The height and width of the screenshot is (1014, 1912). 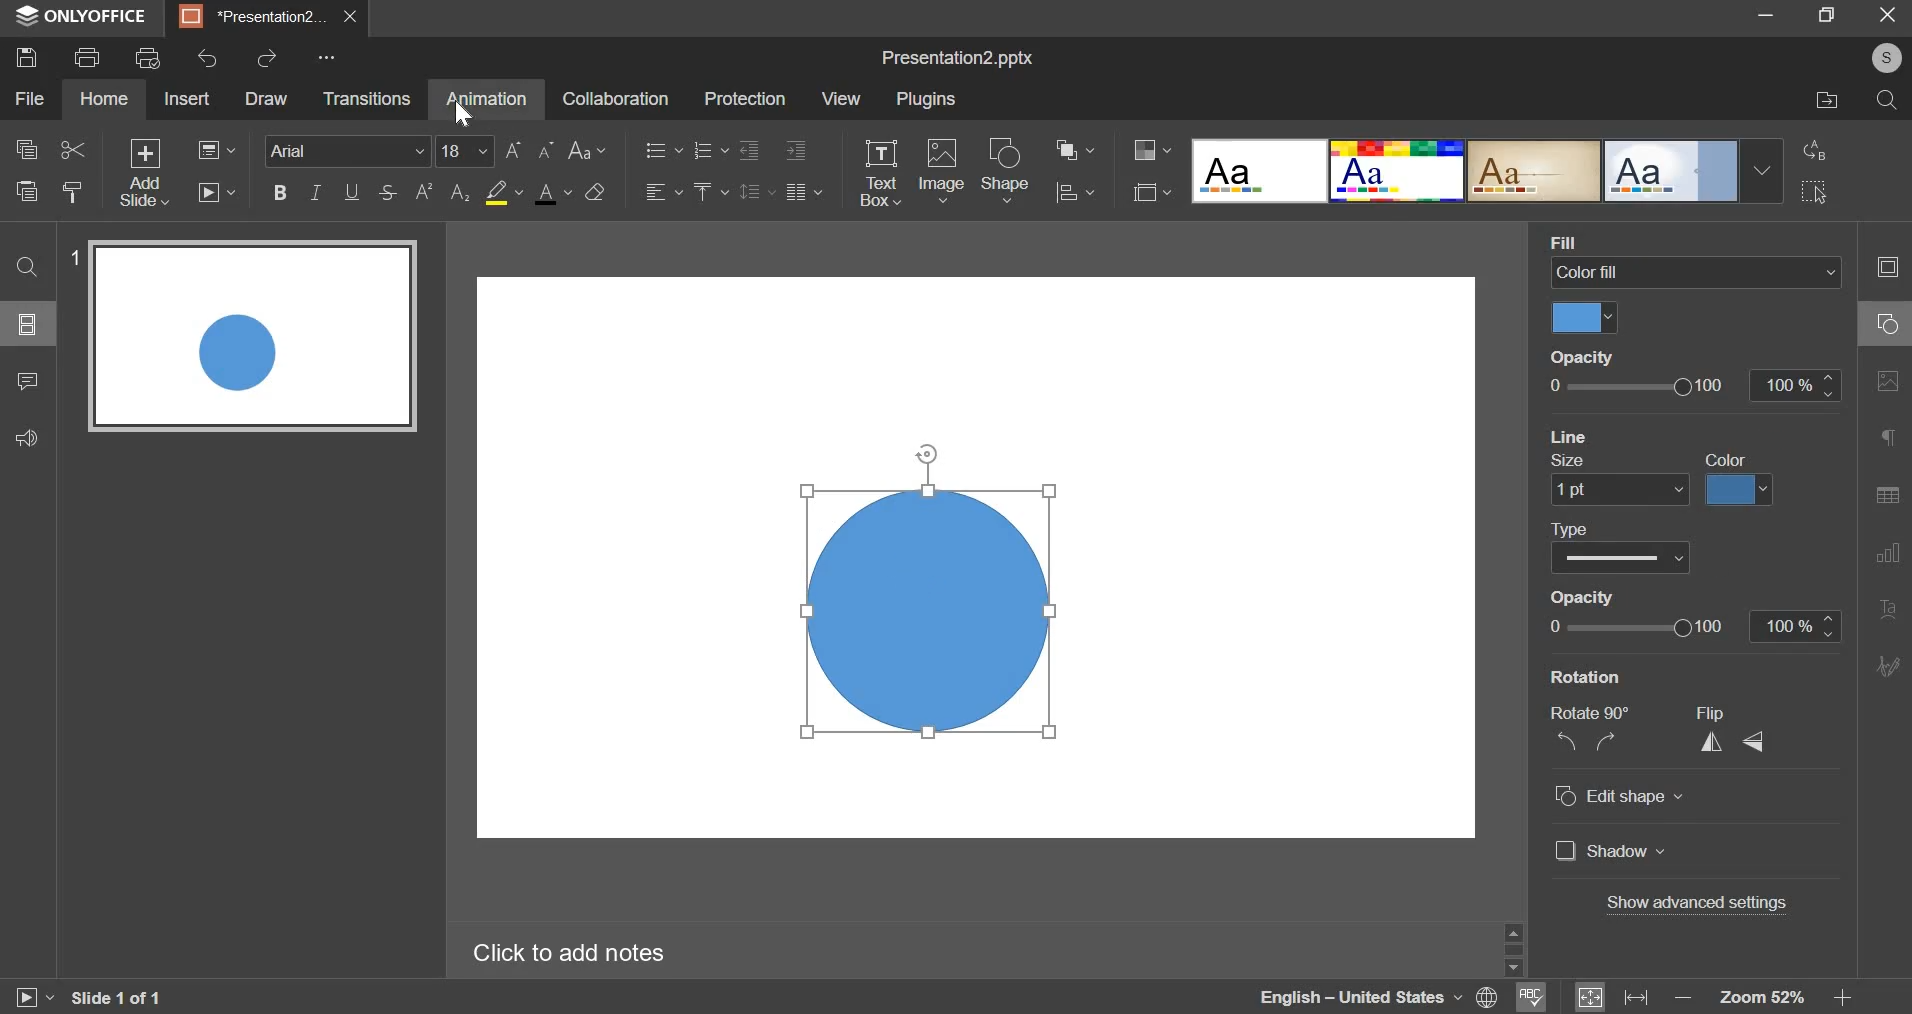 What do you see at coordinates (1592, 242) in the screenshot?
I see `Background` at bounding box center [1592, 242].